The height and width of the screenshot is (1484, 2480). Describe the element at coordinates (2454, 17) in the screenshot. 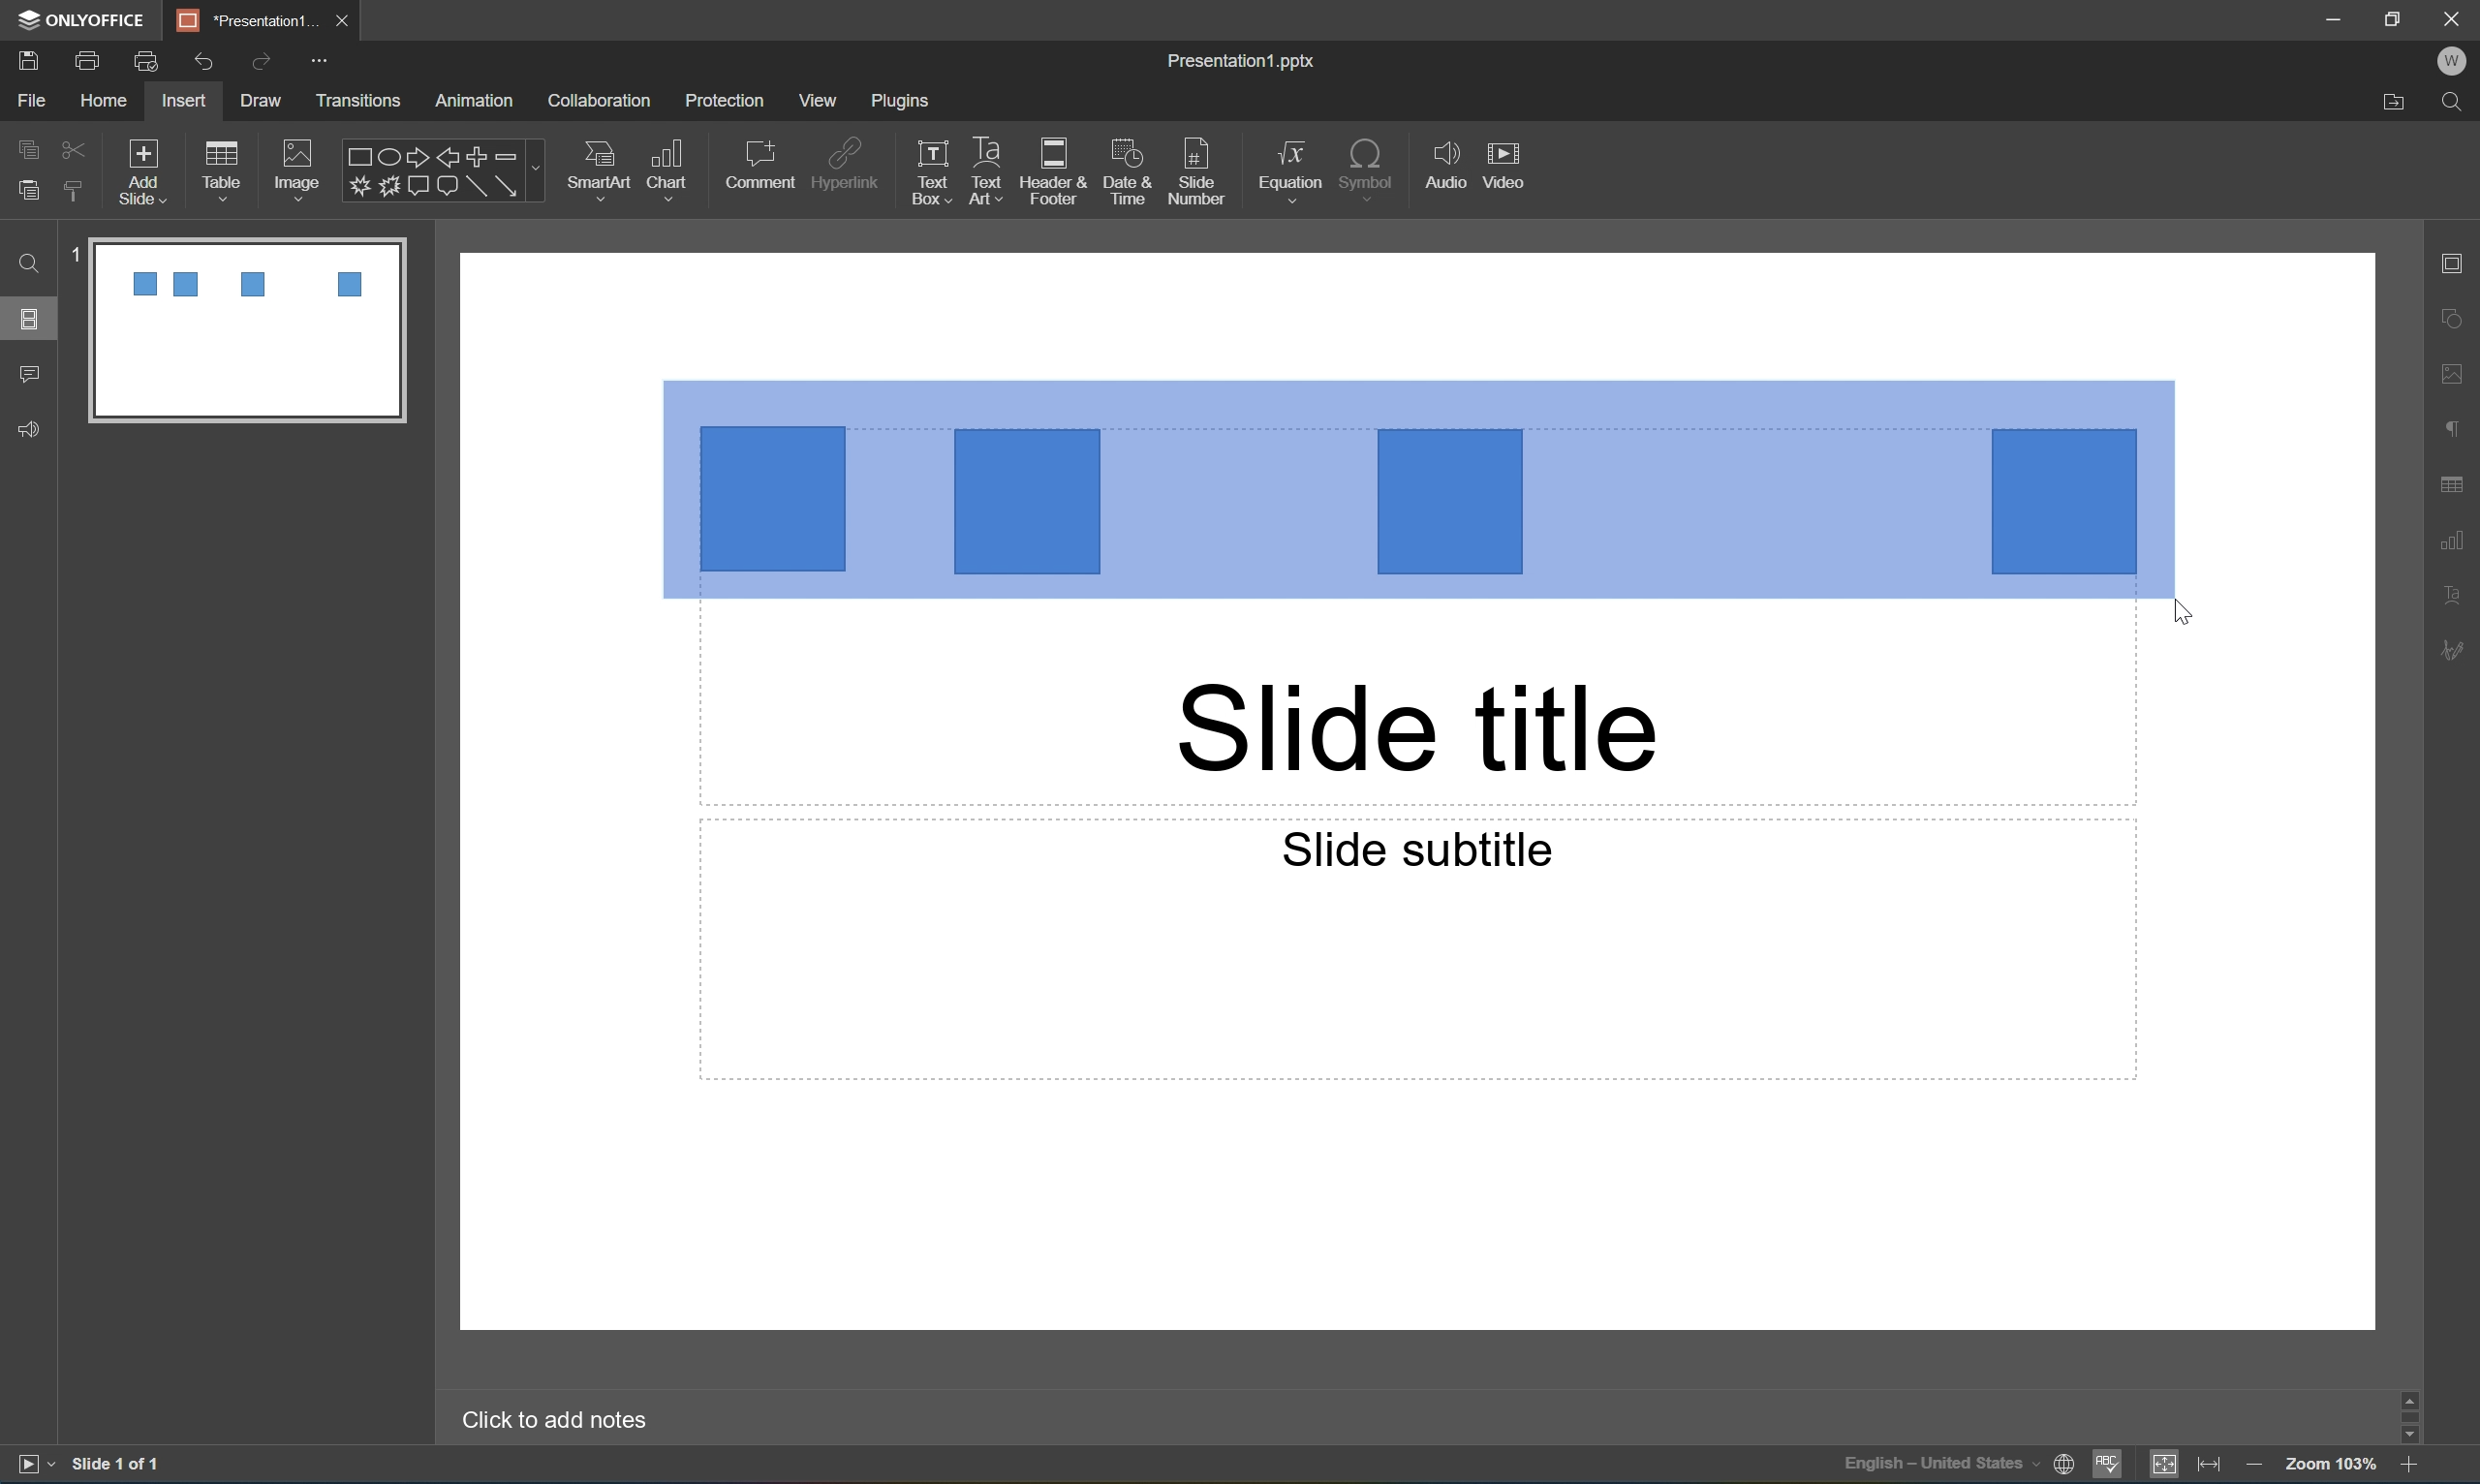

I see `close` at that location.